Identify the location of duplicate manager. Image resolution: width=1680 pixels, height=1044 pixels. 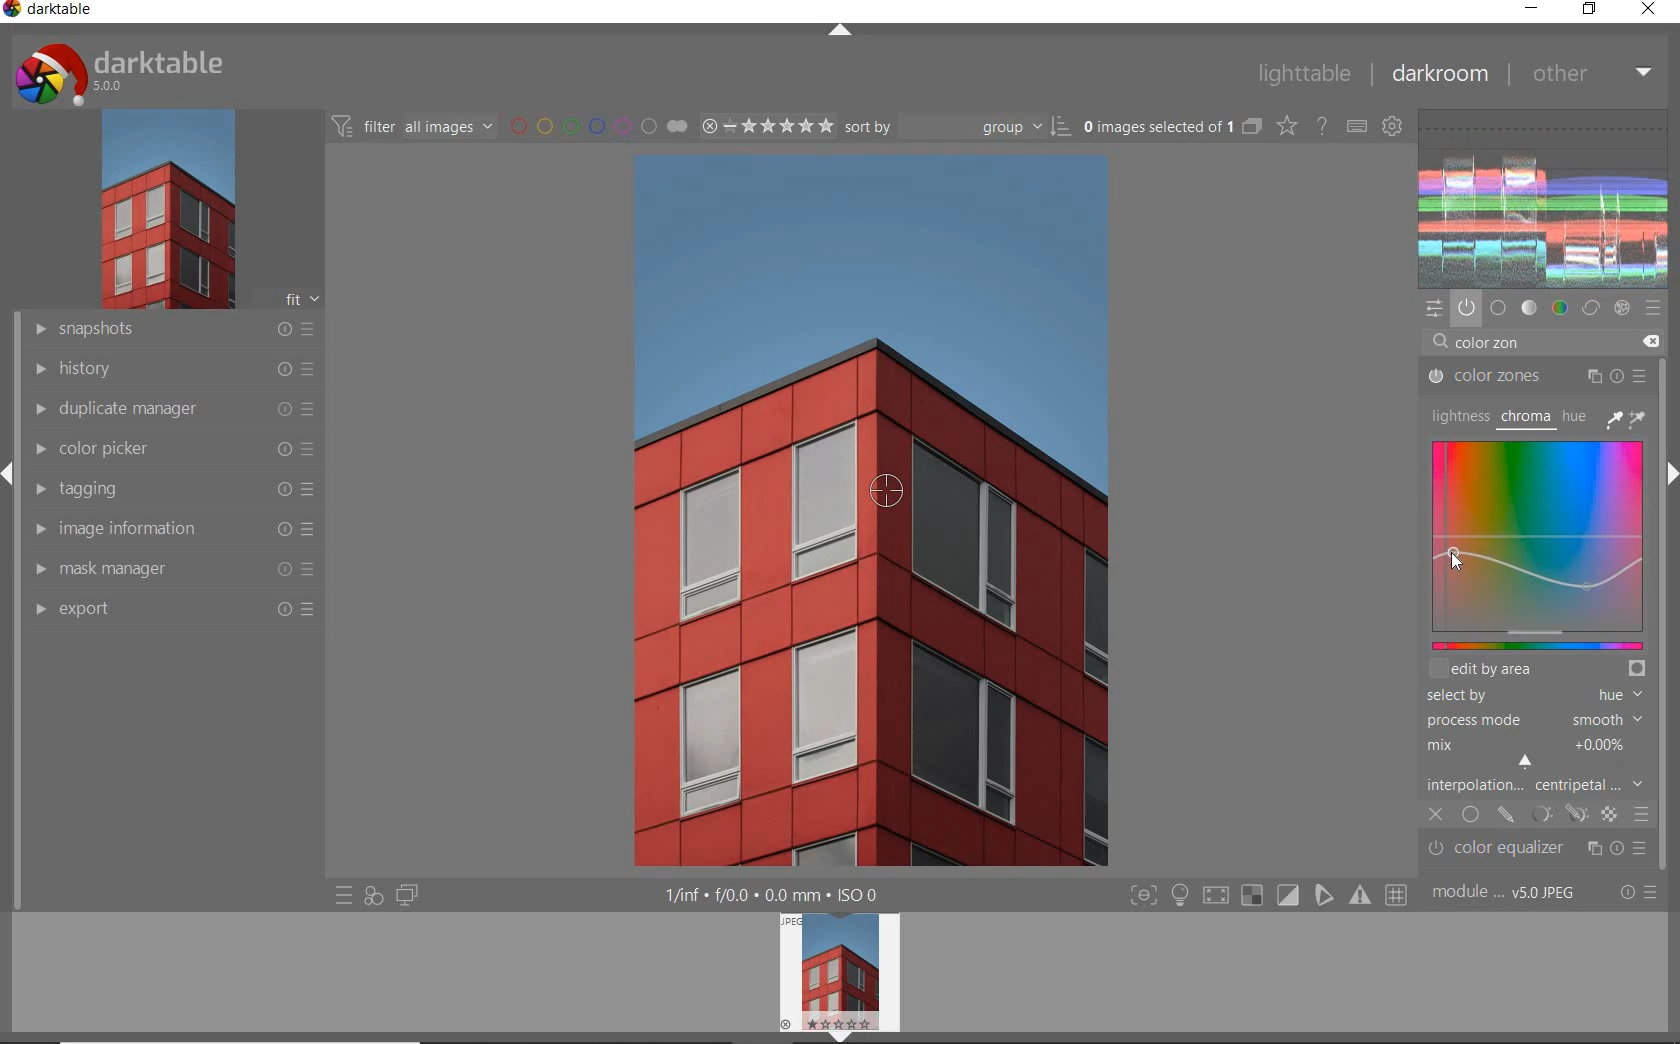
(168, 411).